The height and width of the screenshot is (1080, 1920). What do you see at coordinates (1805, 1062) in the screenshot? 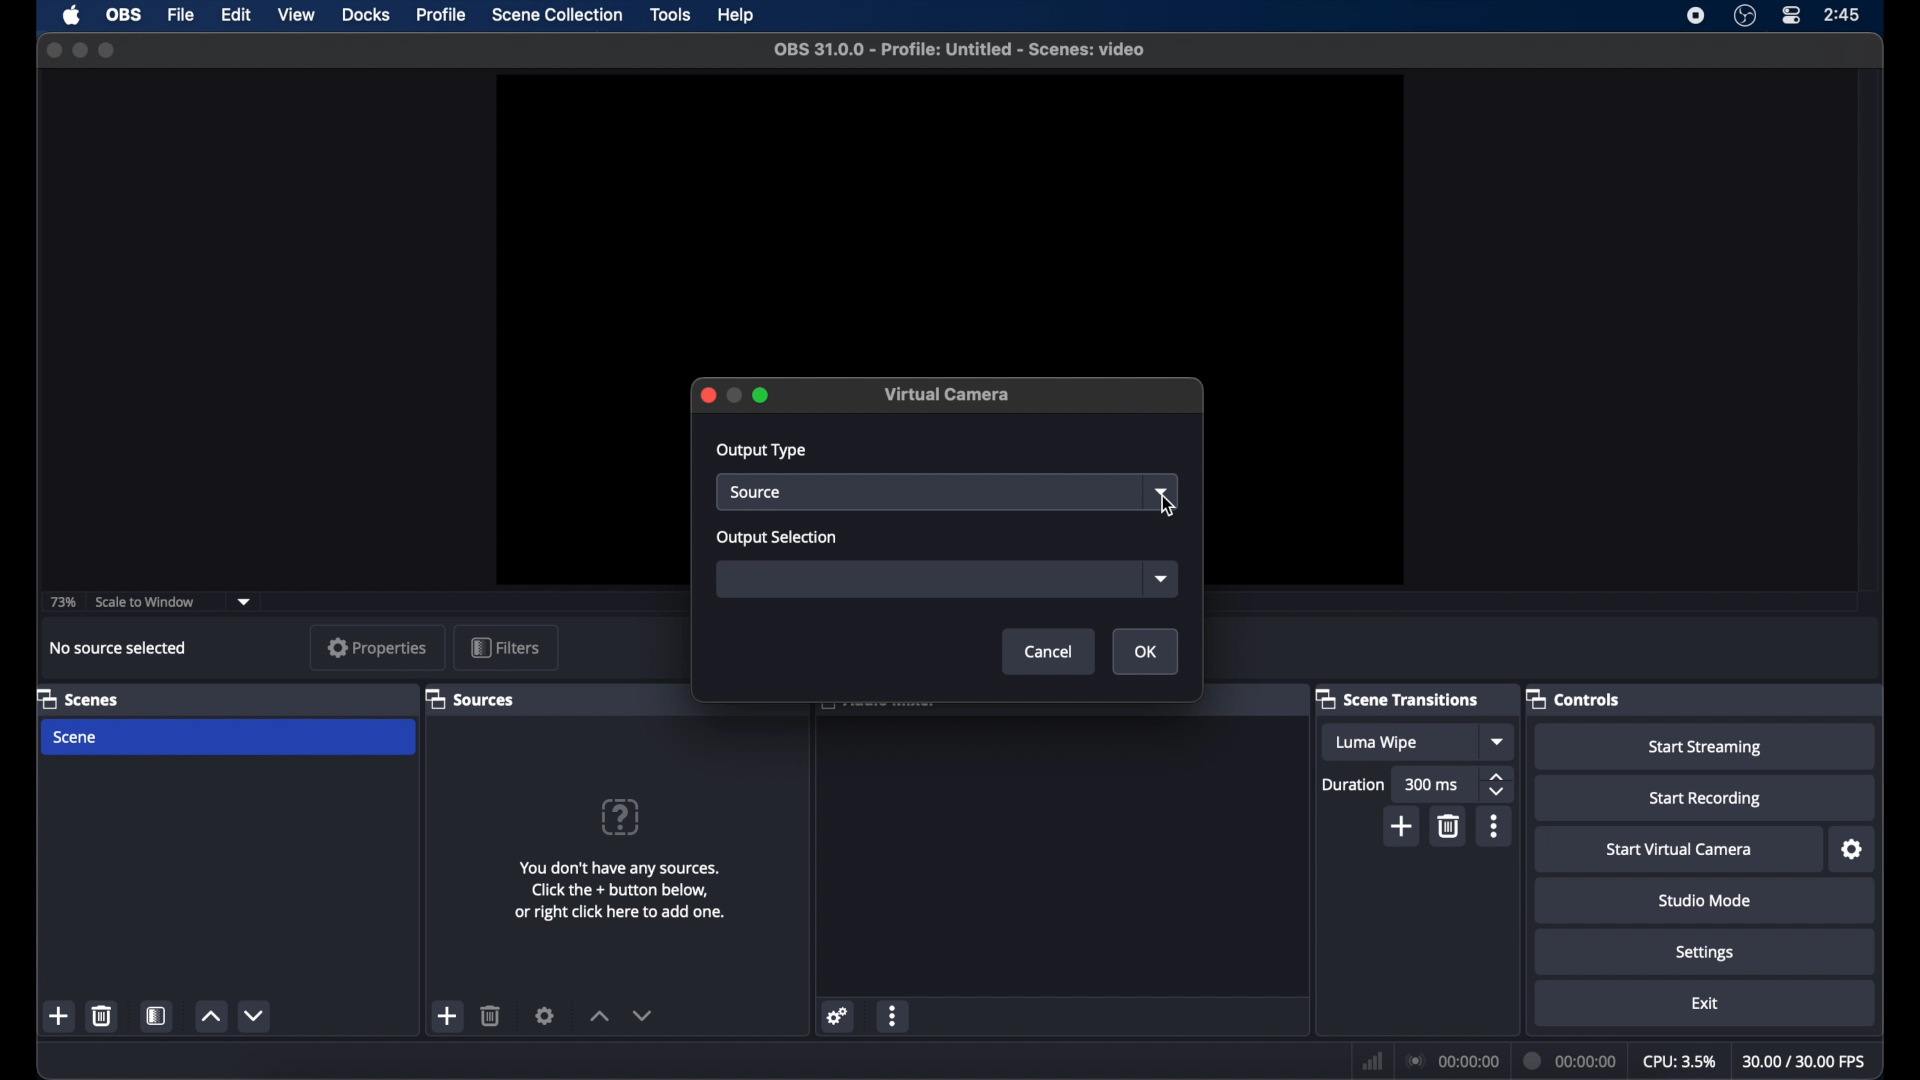
I see `fps` at bounding box center [1805, 1062].